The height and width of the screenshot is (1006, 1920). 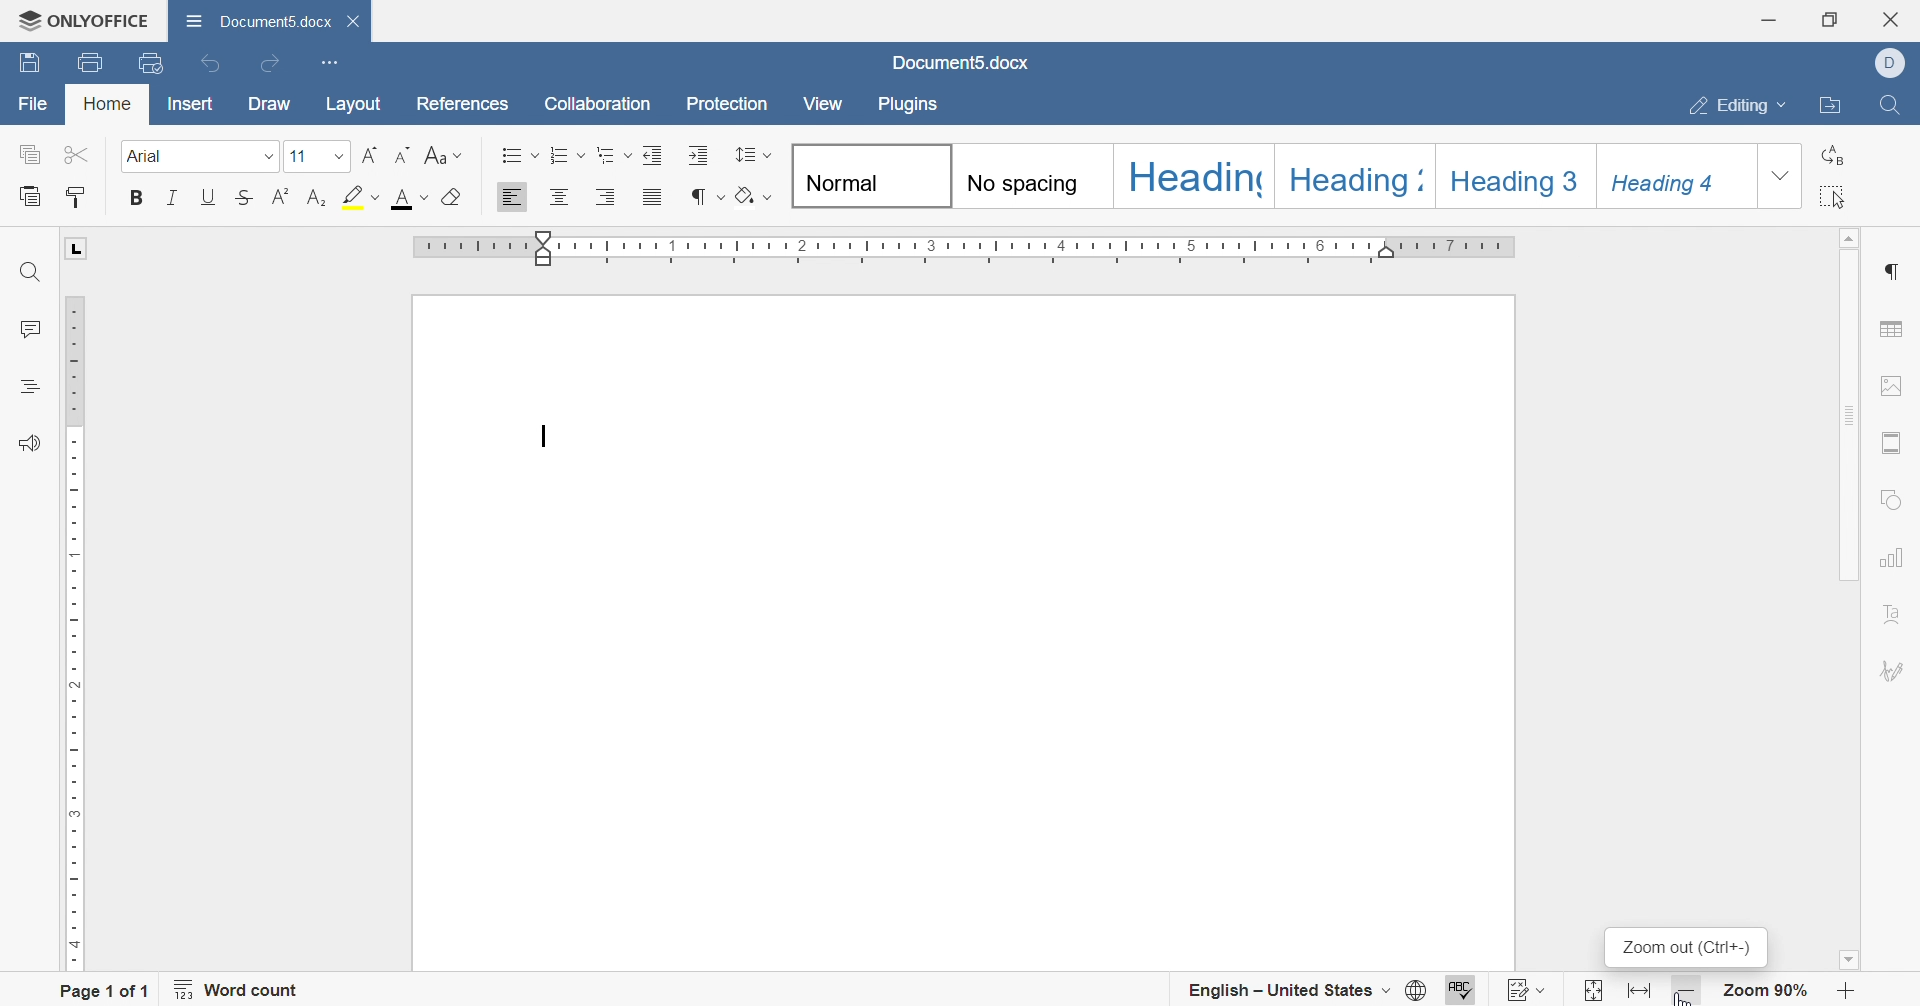 What do you see at coordinates (754, 155) in the screenshot?
I see `paragraph line spacing` at bounding box center [754, 155].